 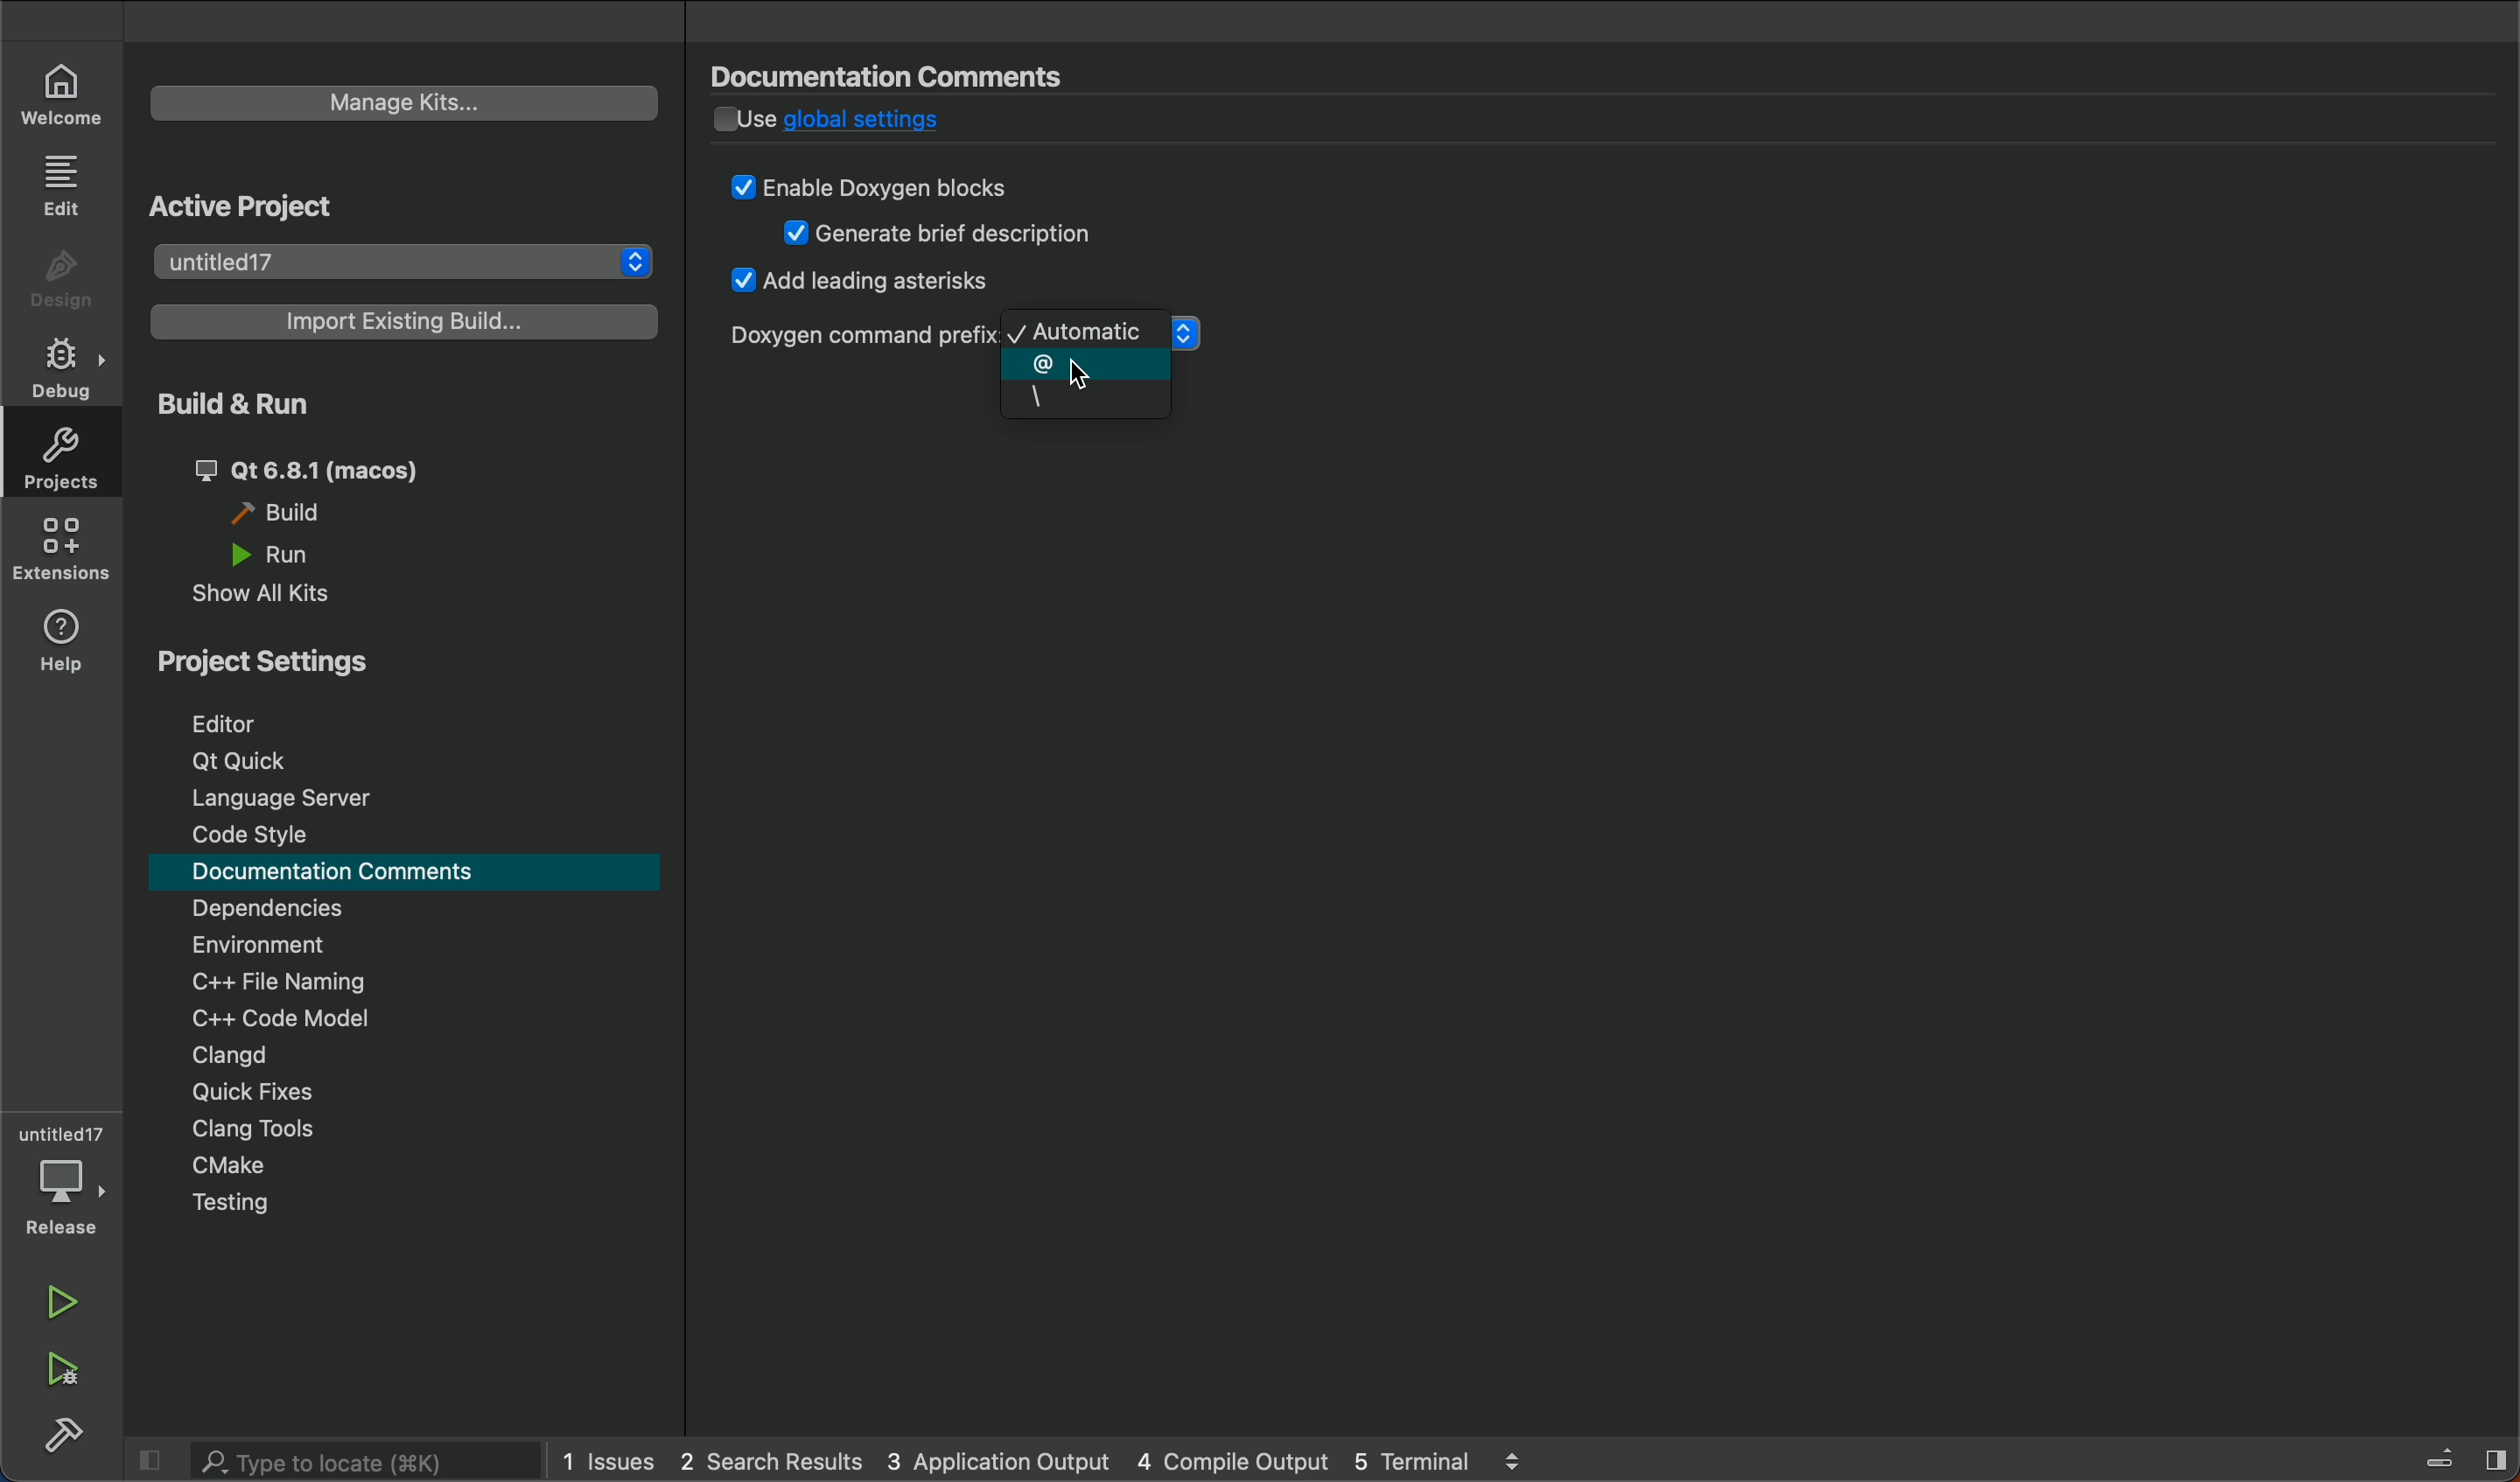 What do you see at coordinates (345, 873) in the screenshot?
I see `documentation` at bounding box center [345, 873].